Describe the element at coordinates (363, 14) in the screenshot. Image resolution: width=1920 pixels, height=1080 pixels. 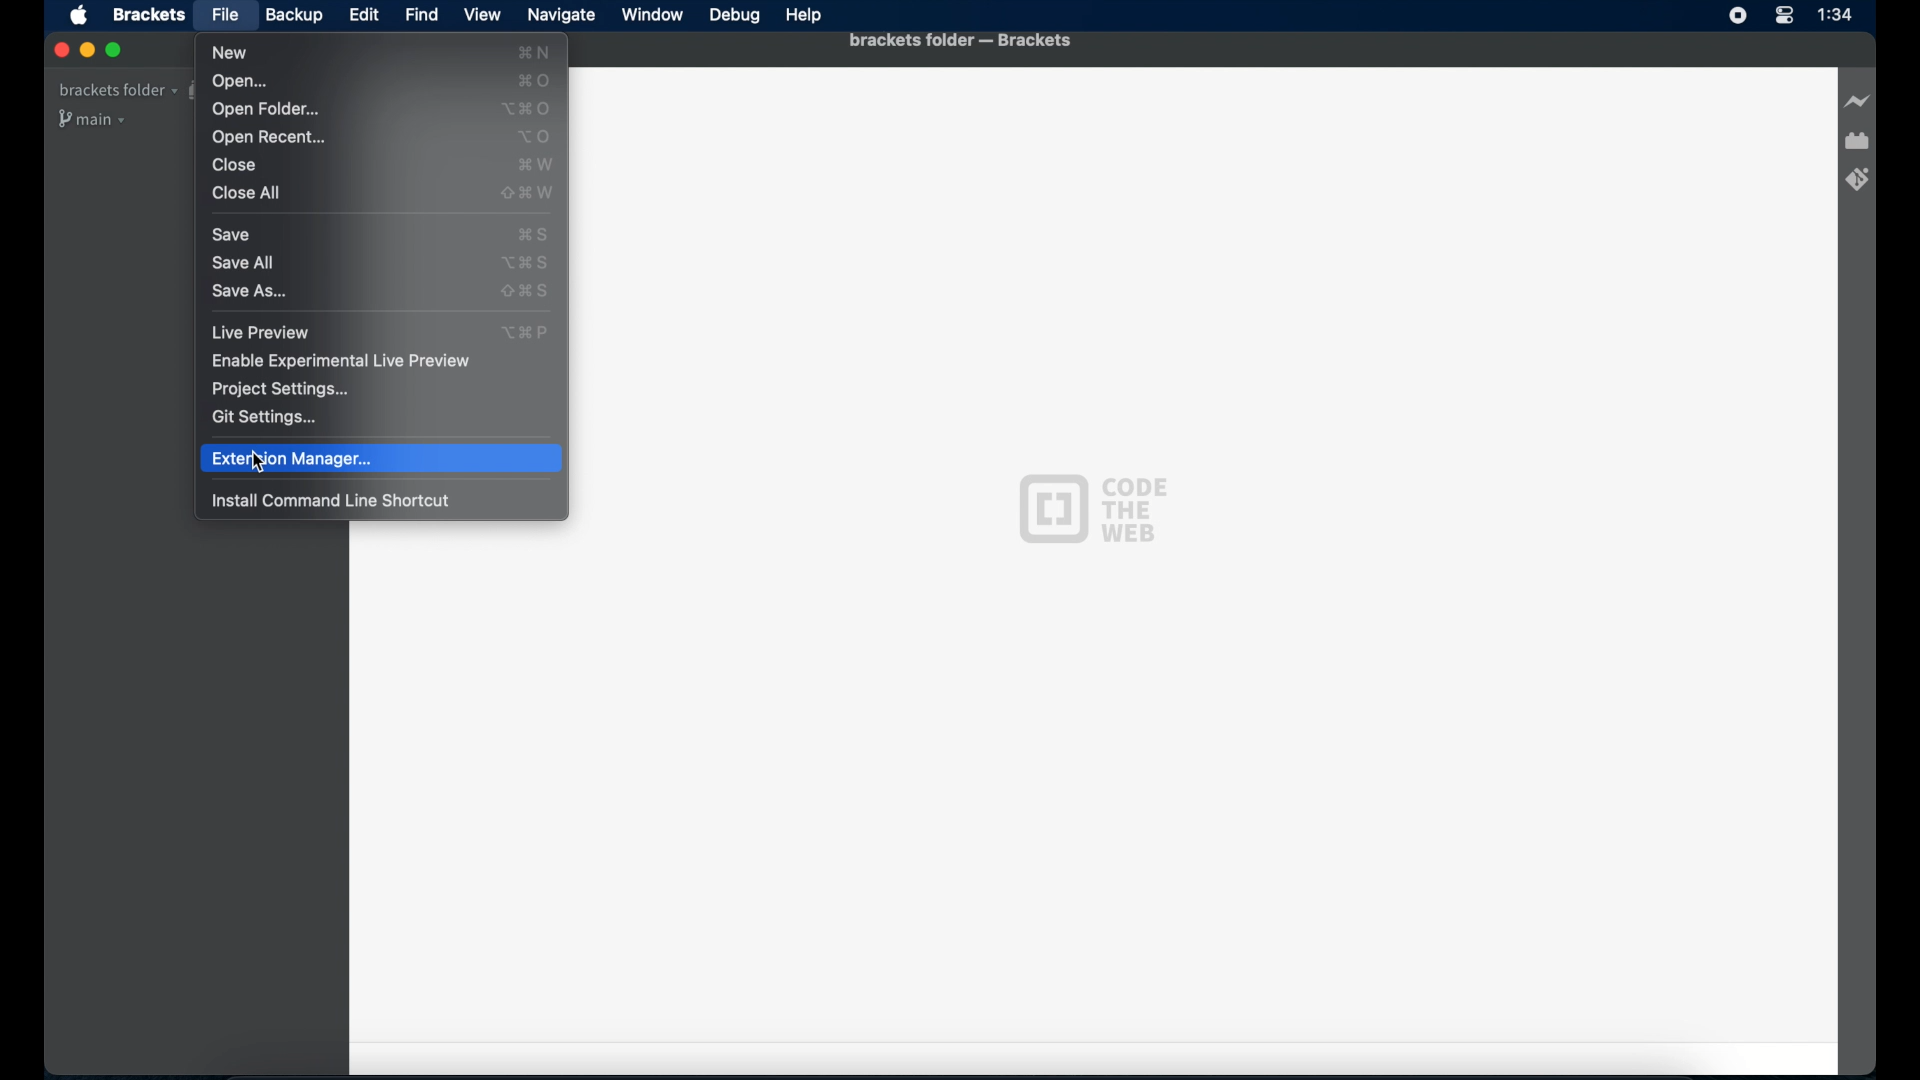
I see `Edit` at that location.